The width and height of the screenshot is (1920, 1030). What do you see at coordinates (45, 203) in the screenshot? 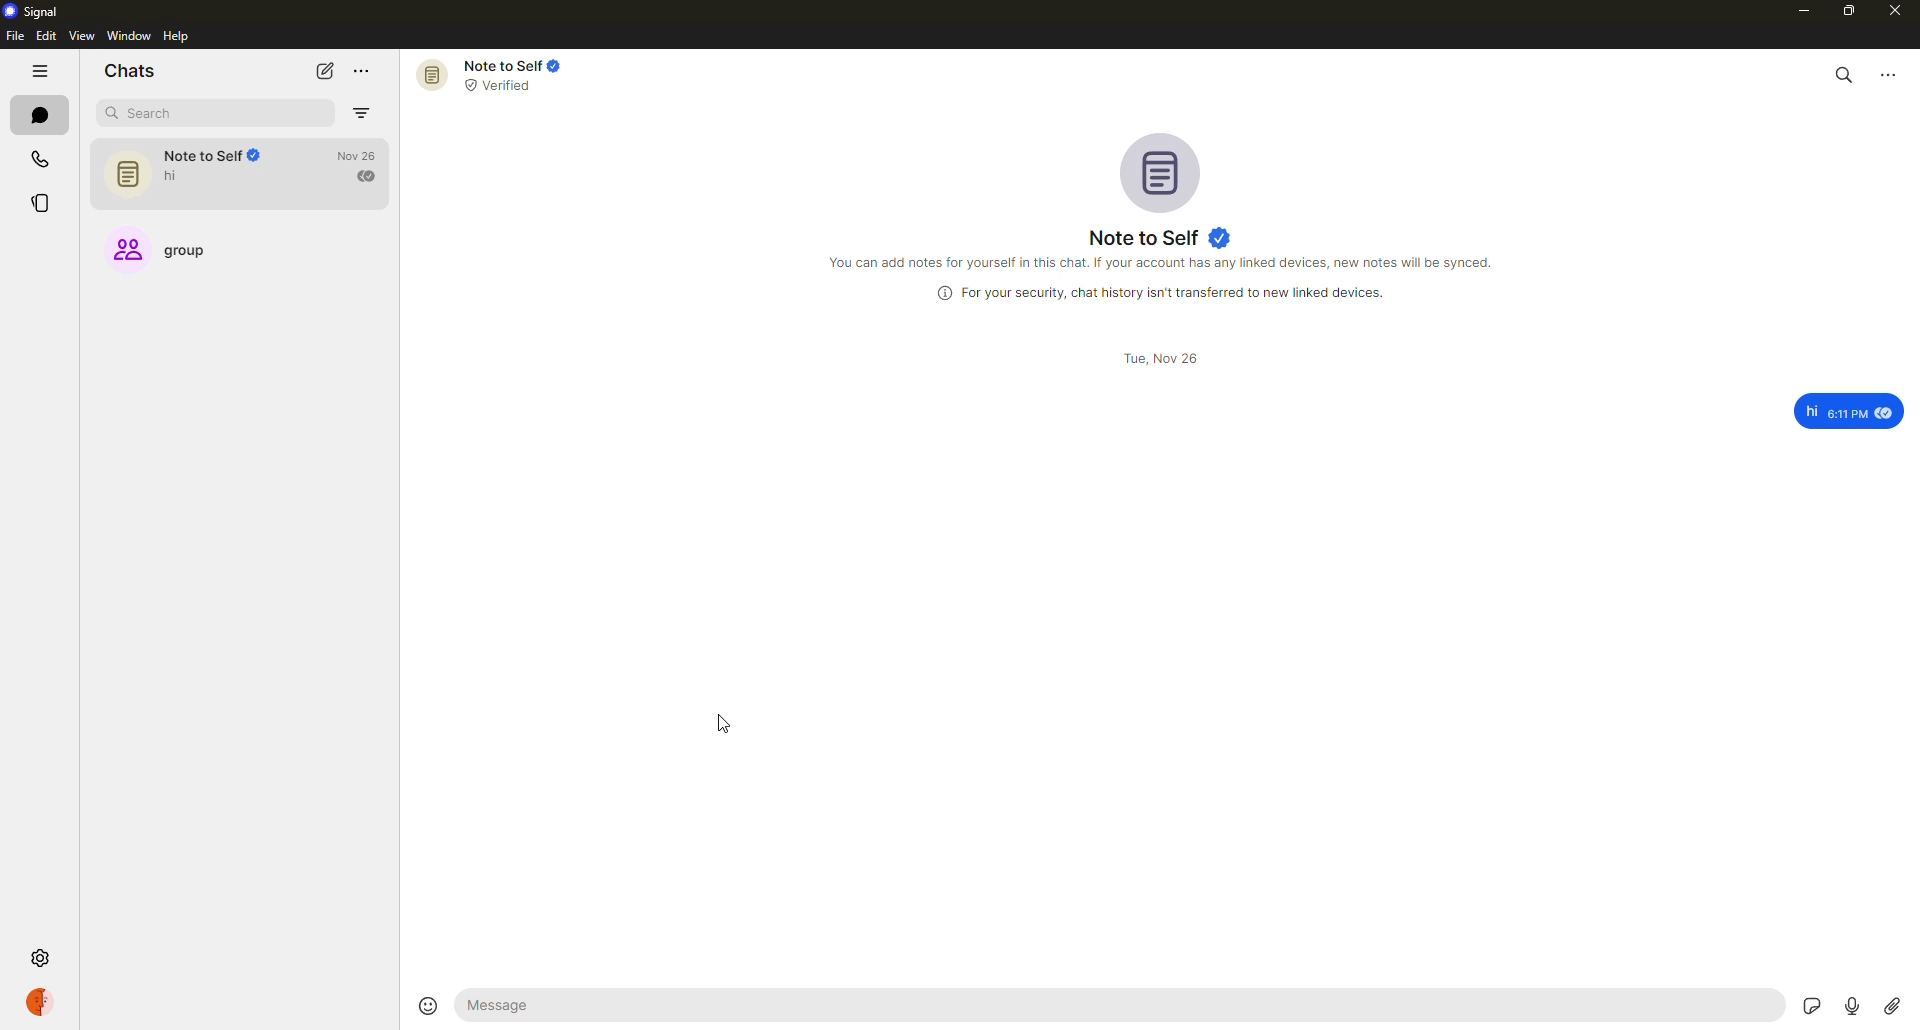
I see `stories` at bounding box center [45, 203].